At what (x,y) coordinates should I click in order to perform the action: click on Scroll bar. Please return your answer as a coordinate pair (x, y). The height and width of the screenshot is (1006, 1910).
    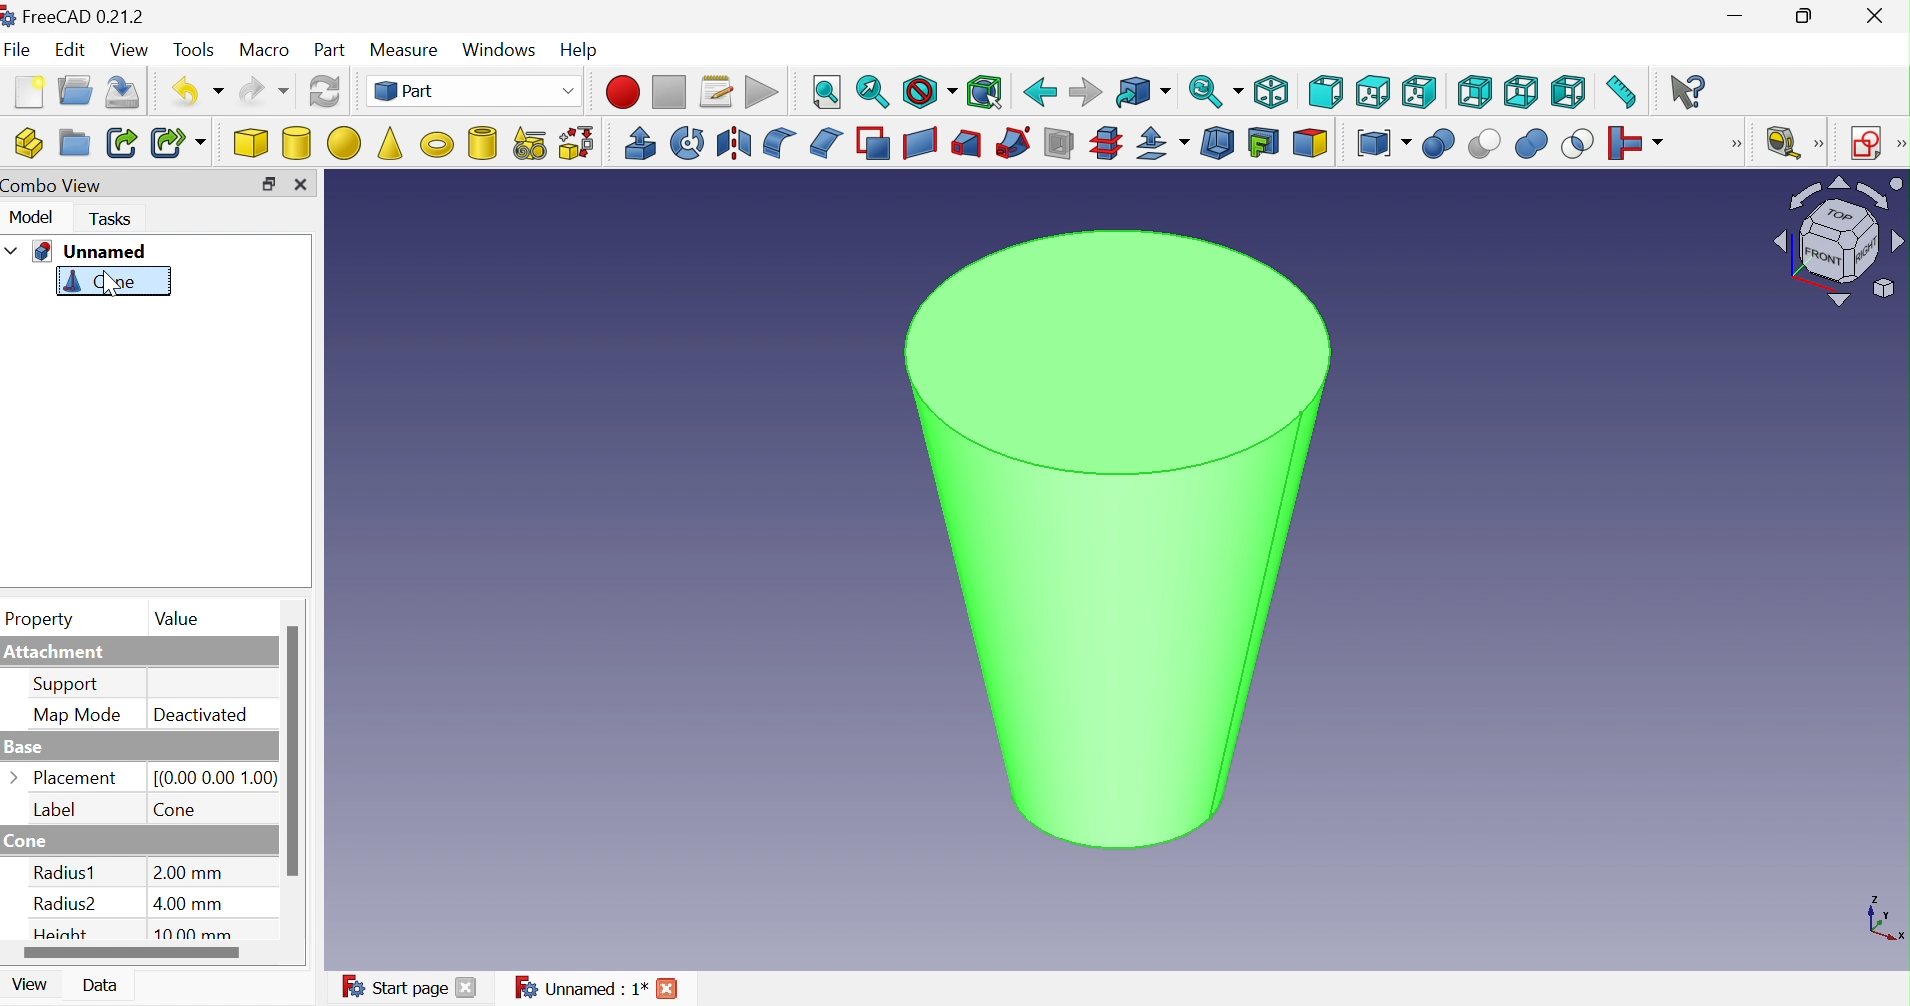
    Looking at the image, I should click on (293, 751).